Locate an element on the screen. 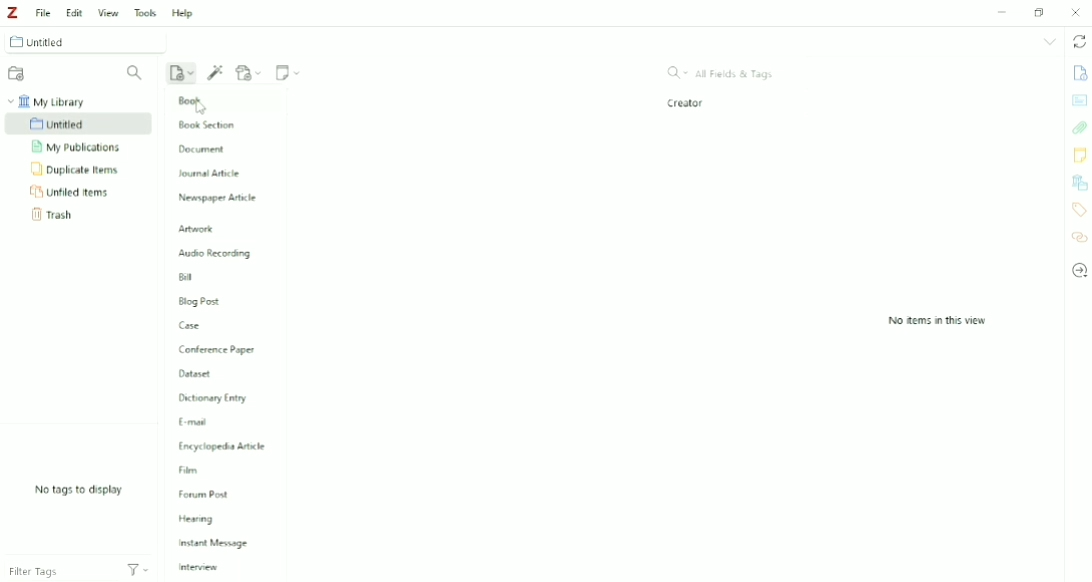 The image size is (1092, 582). All Fields & Tags is located at coordinates (722, 73).